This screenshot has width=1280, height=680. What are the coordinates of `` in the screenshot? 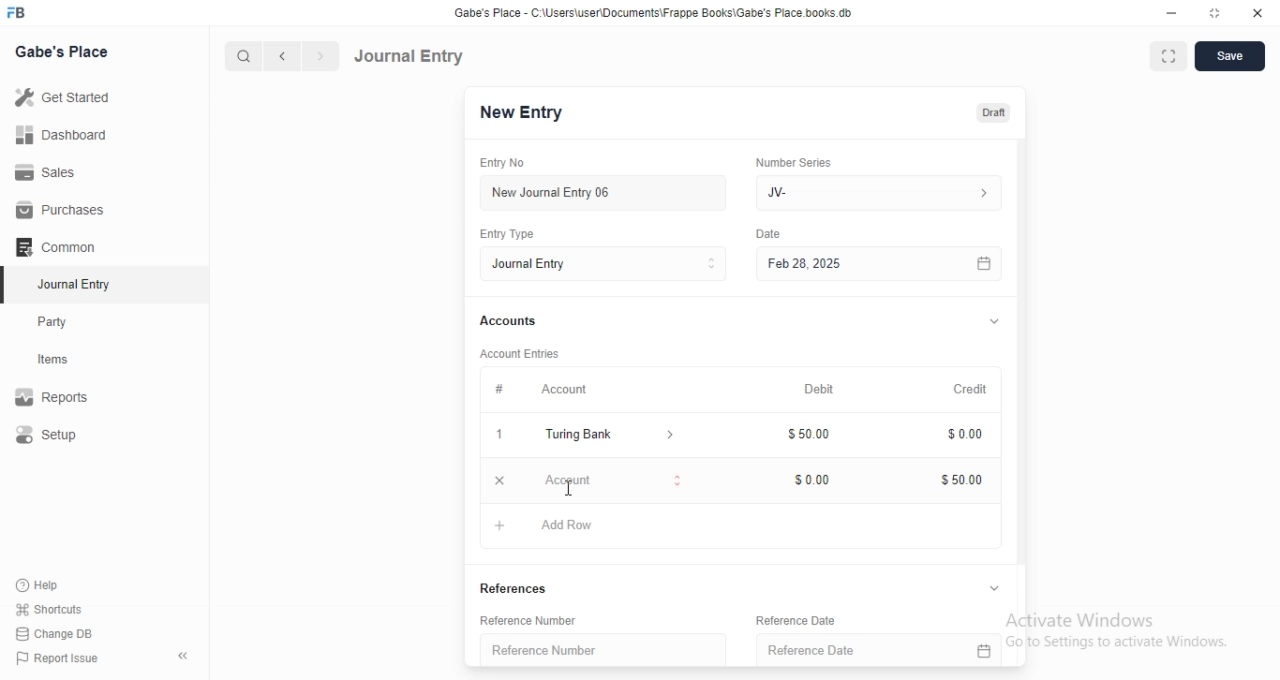 It's located at (771, 236).